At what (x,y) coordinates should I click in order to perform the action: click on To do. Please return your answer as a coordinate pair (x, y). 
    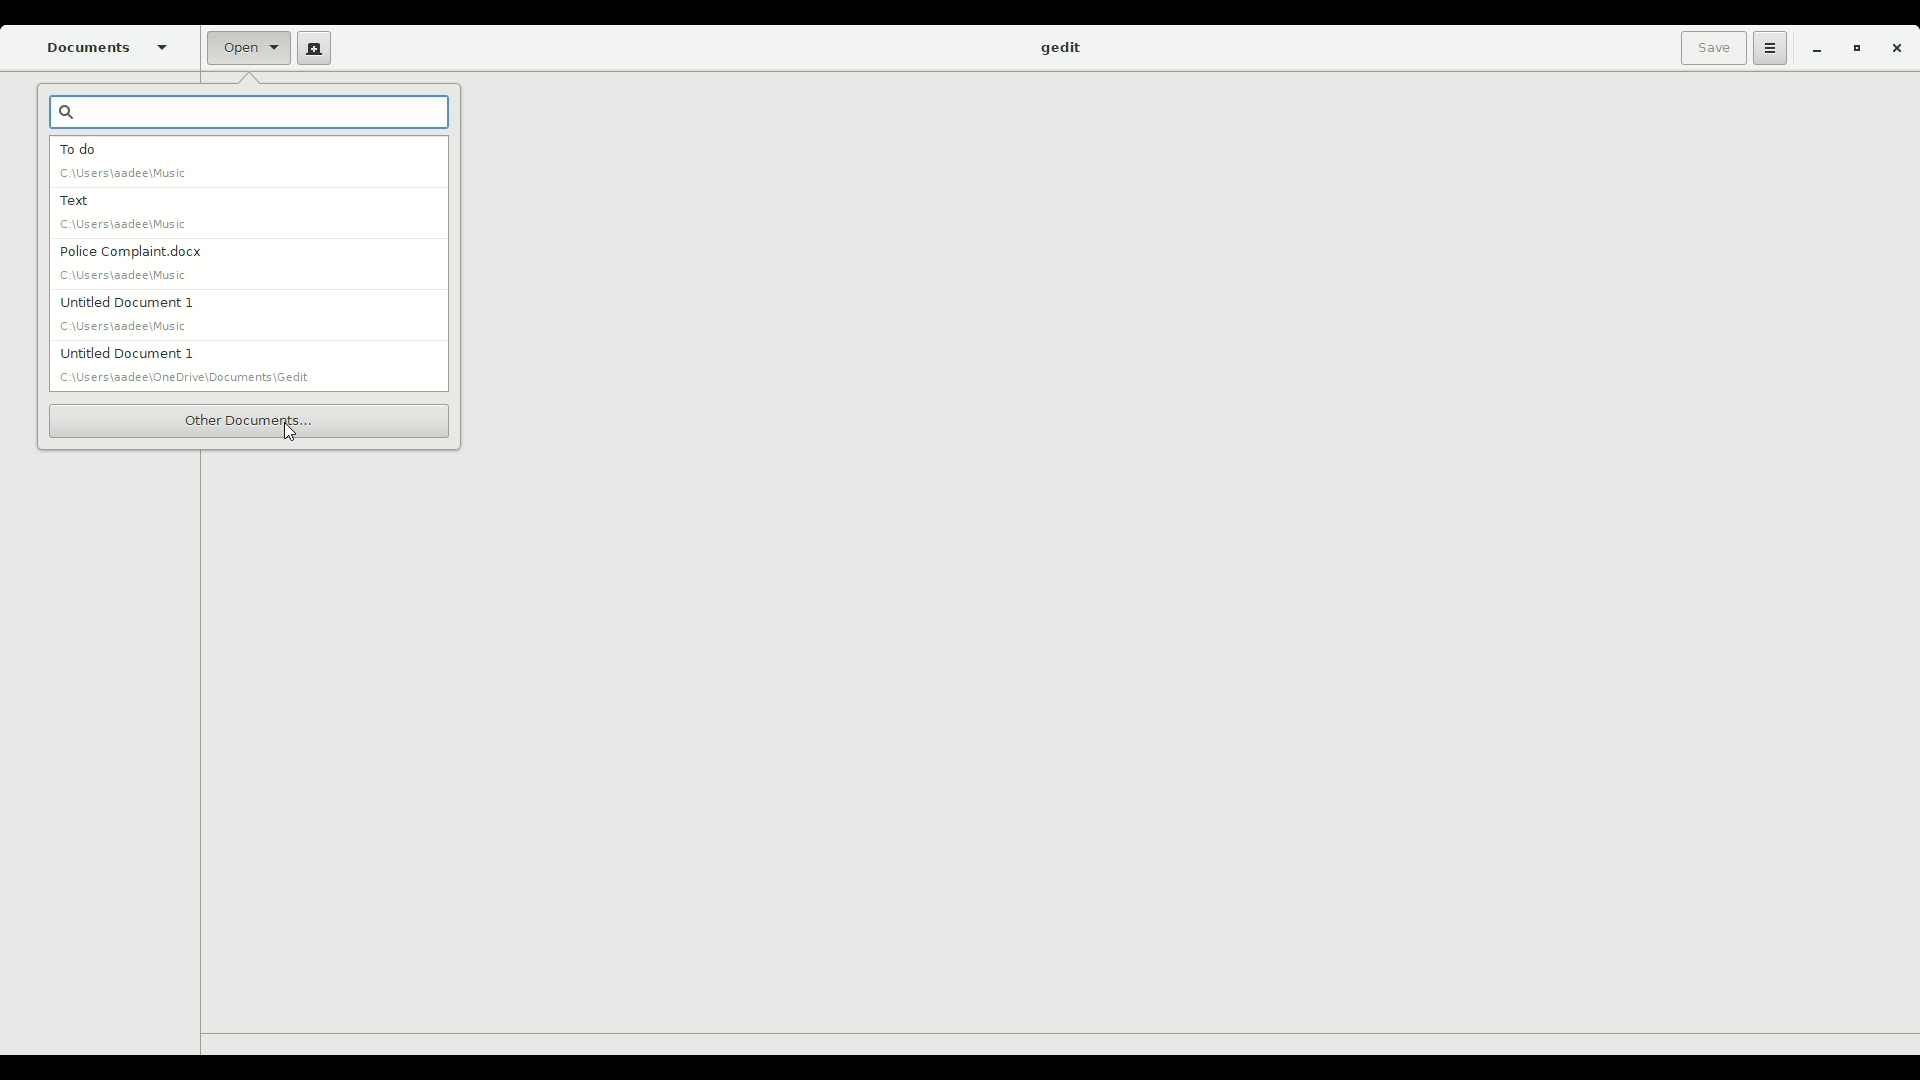
    Looking at the image, I should click on (126, 161).